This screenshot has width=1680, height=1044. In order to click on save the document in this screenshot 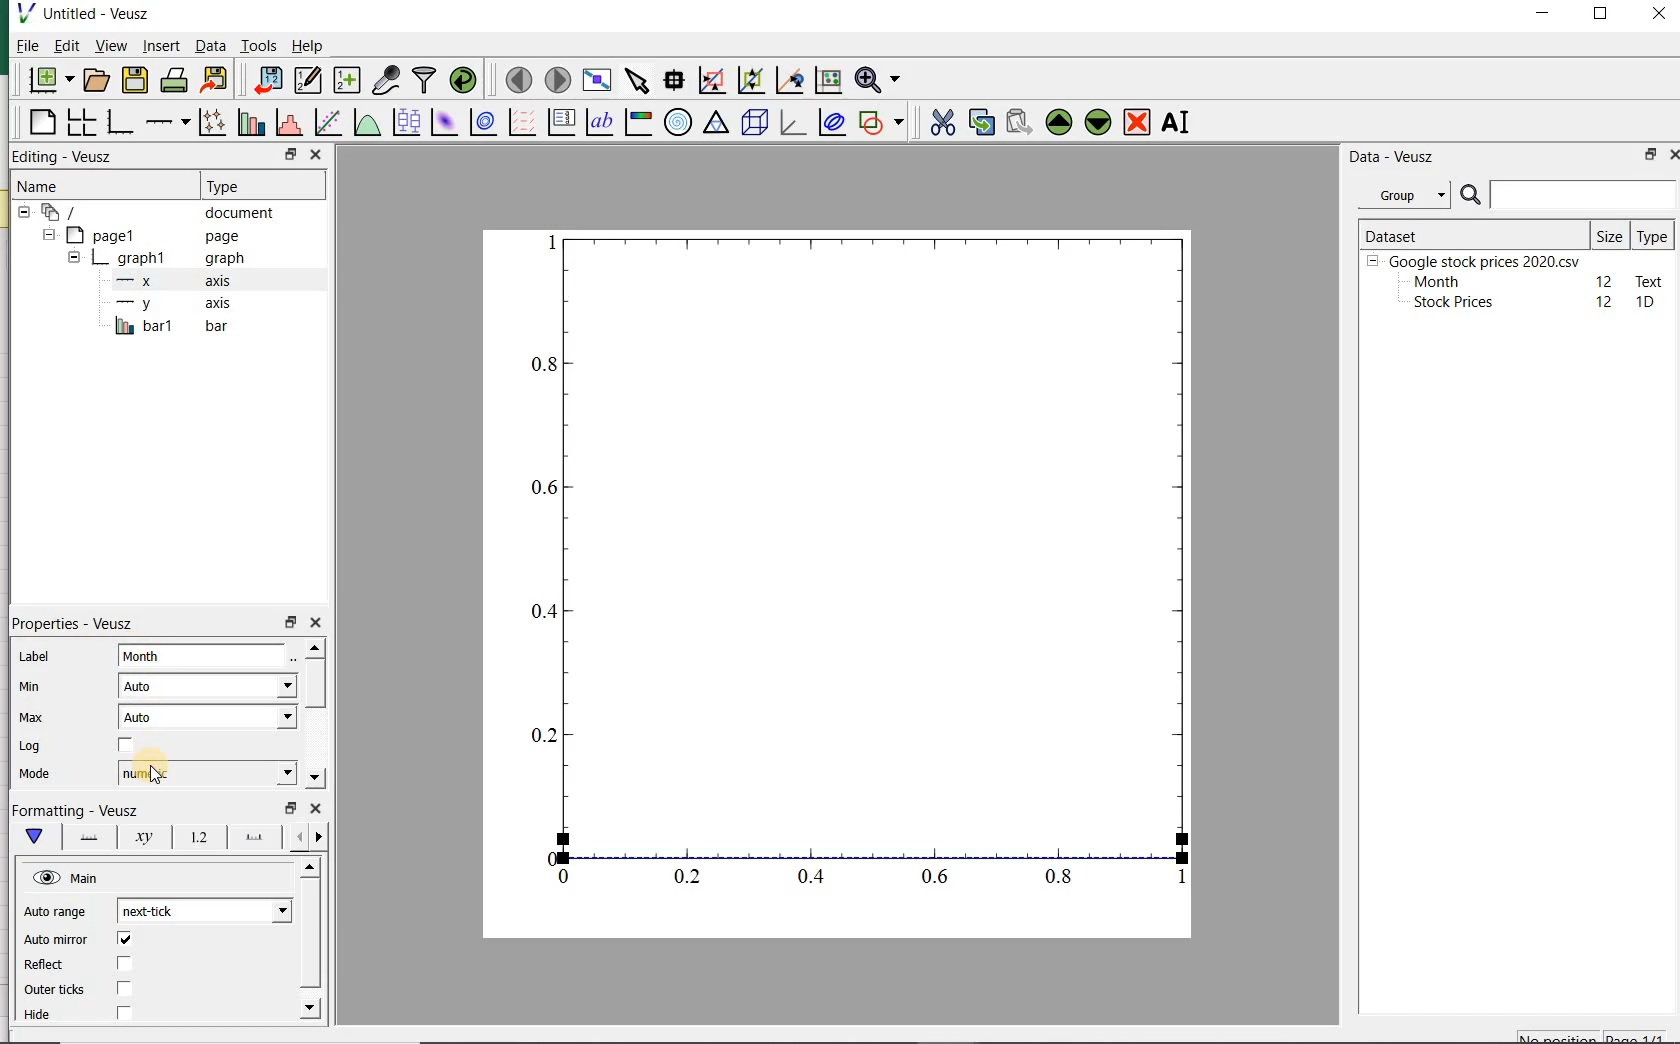, I will do `click(135, 80)`.